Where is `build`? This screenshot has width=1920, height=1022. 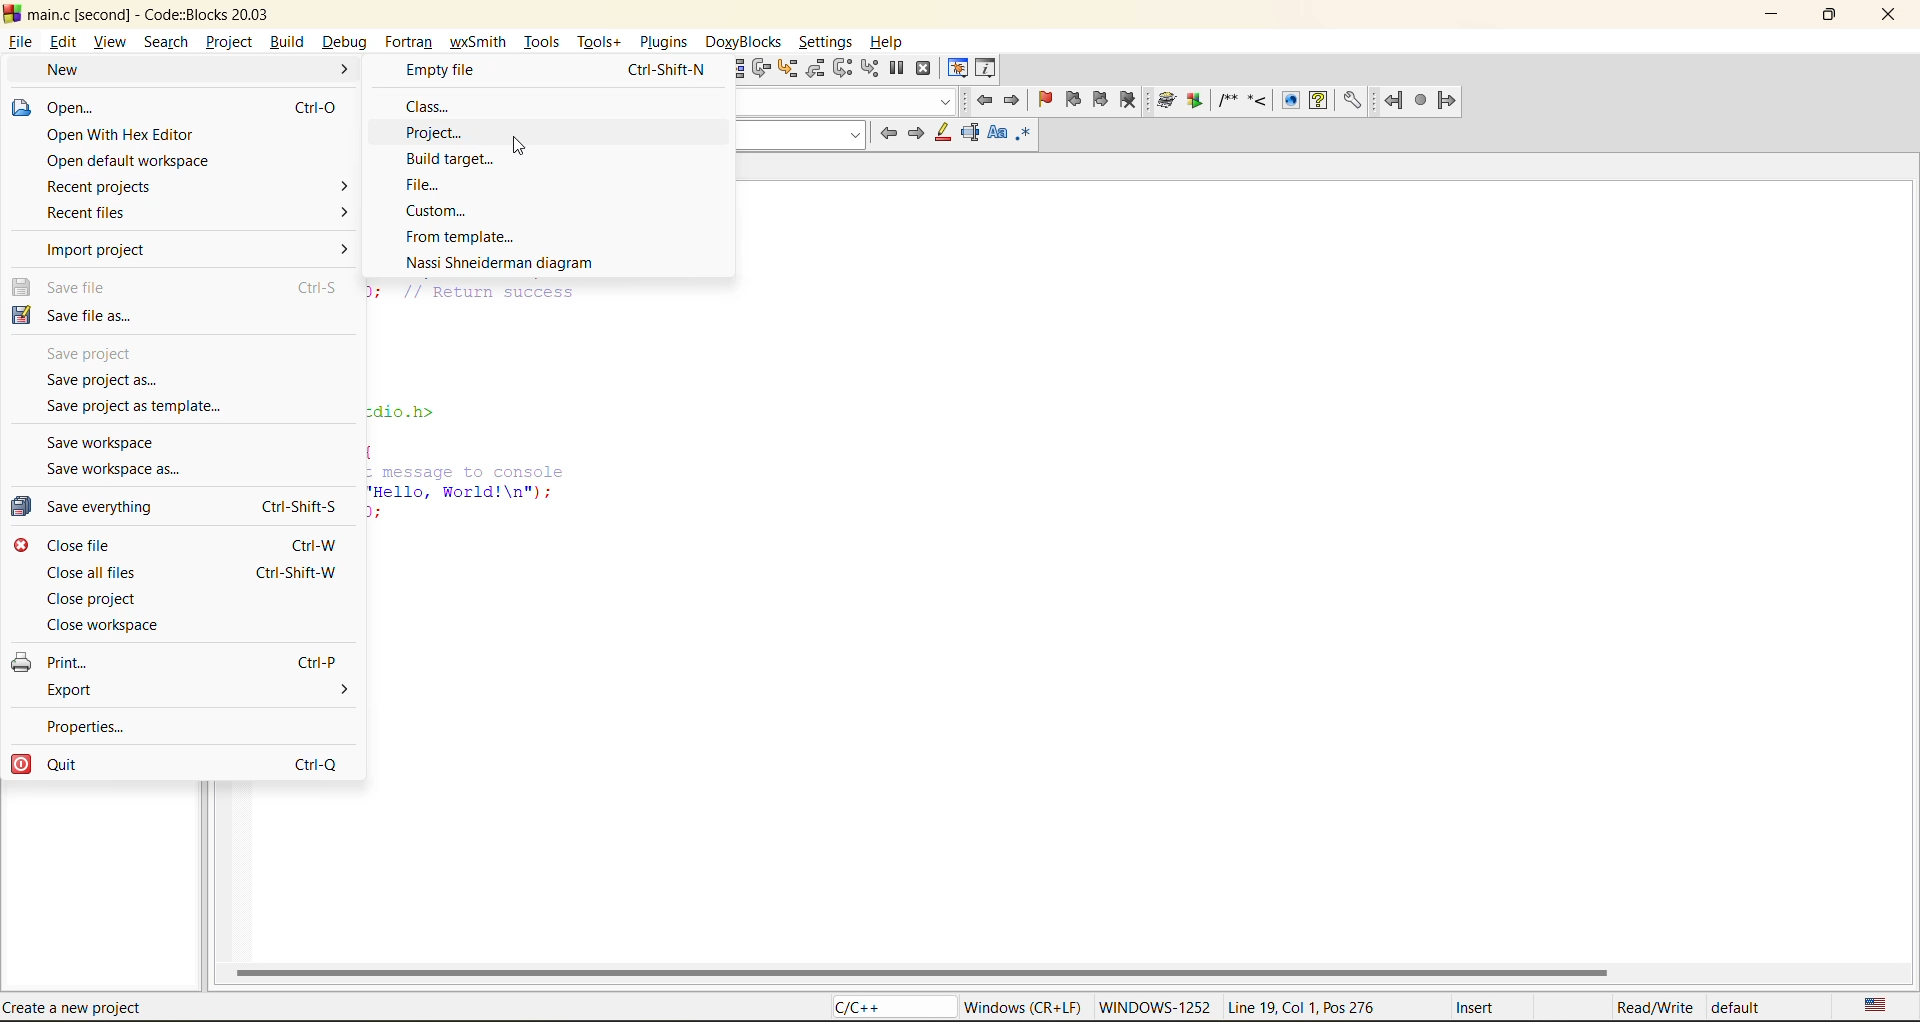 build is located at coordinates (289, 40).